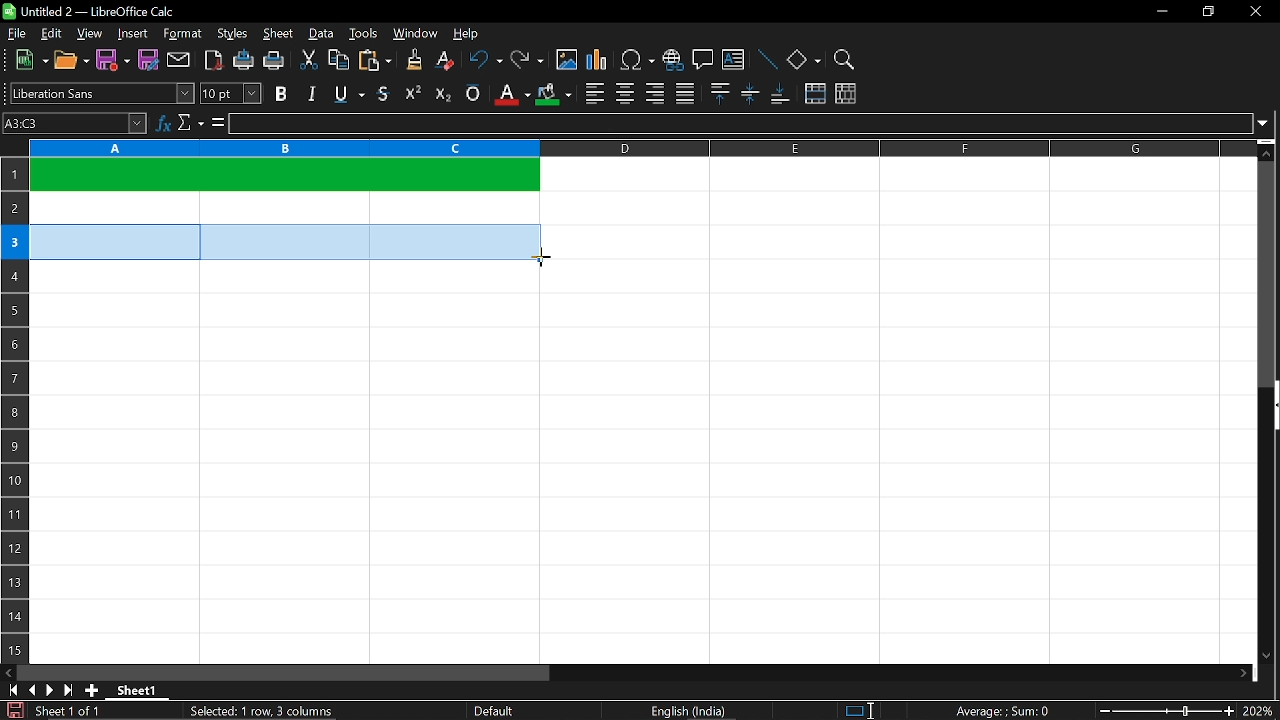  I want to click on save as, so click(148, 59).